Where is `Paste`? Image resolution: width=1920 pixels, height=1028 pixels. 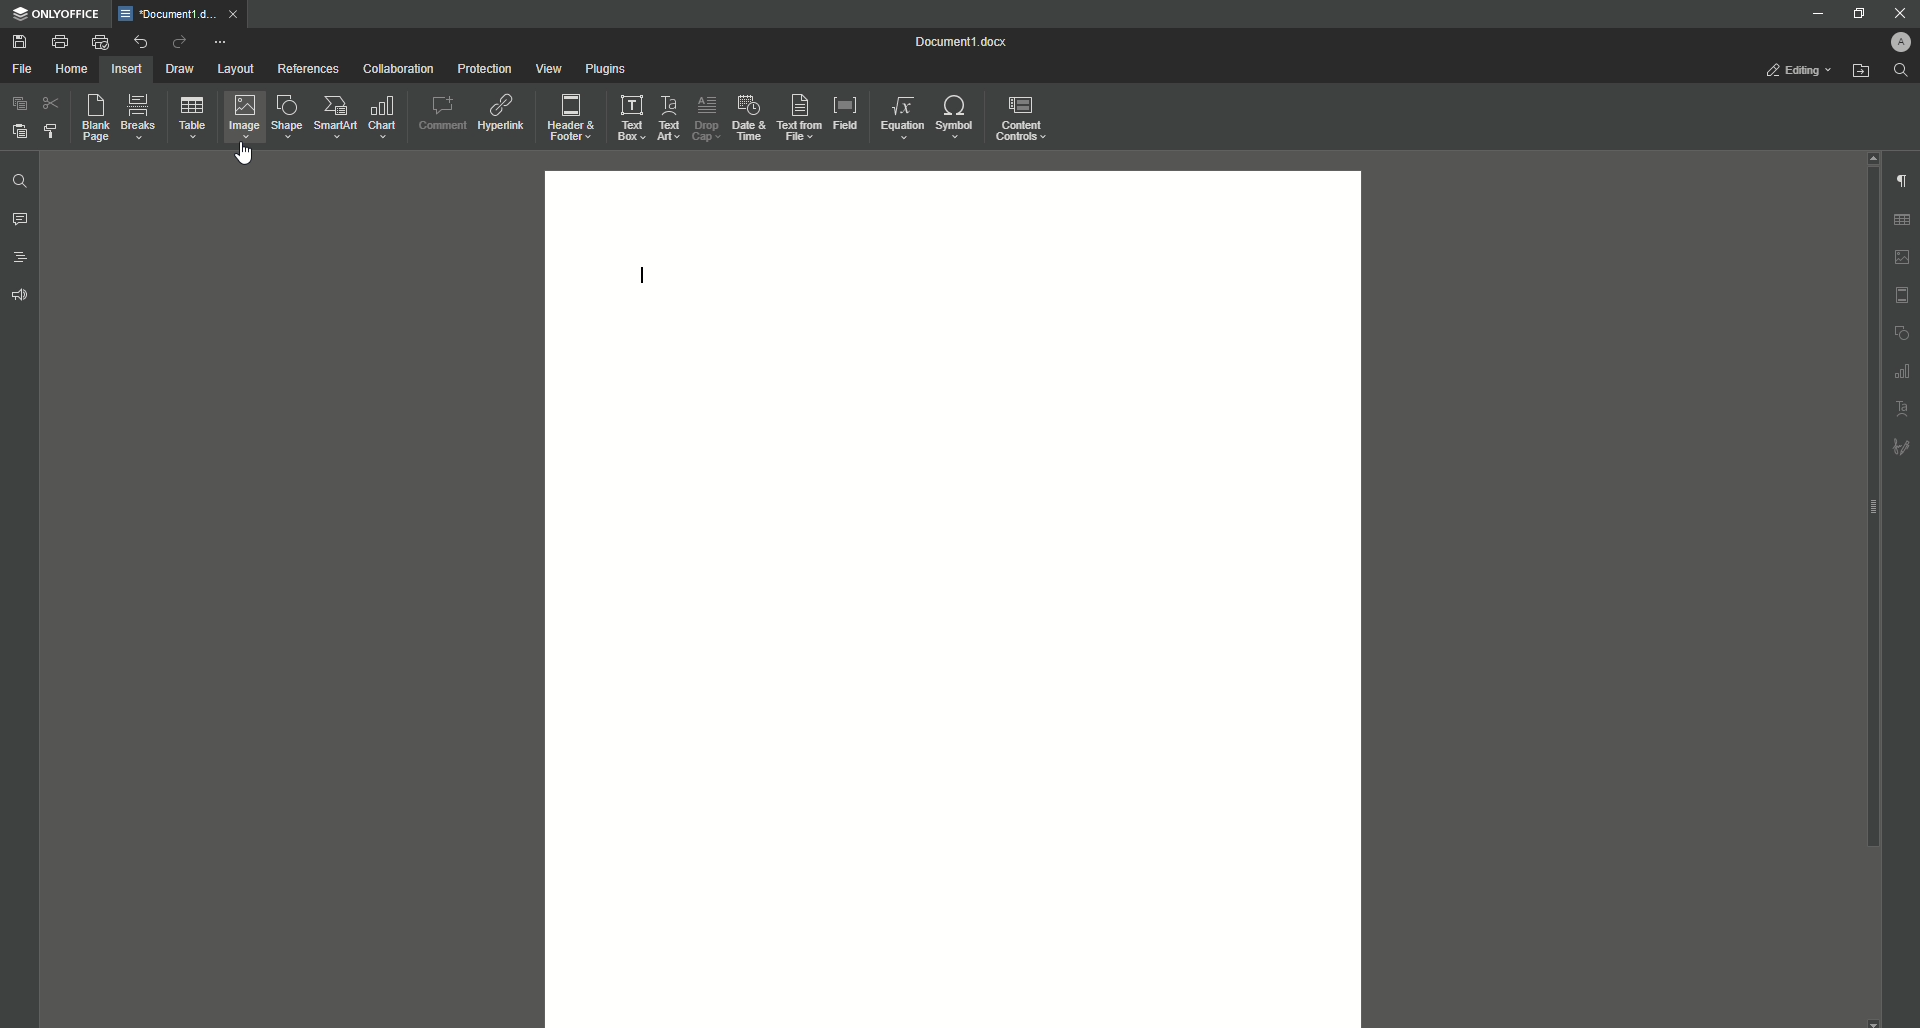 Paste is located at coordinates (19, 132).